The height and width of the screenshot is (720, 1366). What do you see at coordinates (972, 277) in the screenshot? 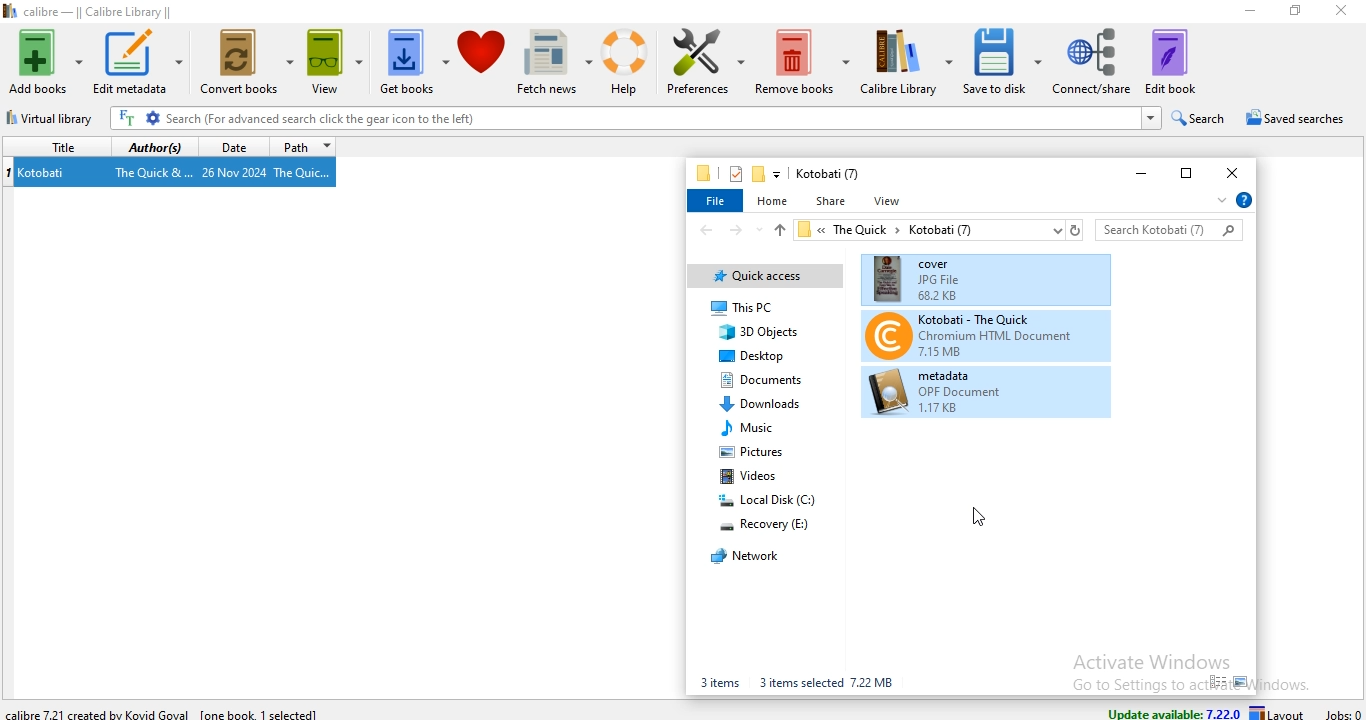
I see `cover(book files)` at bounding box center [972, 277].